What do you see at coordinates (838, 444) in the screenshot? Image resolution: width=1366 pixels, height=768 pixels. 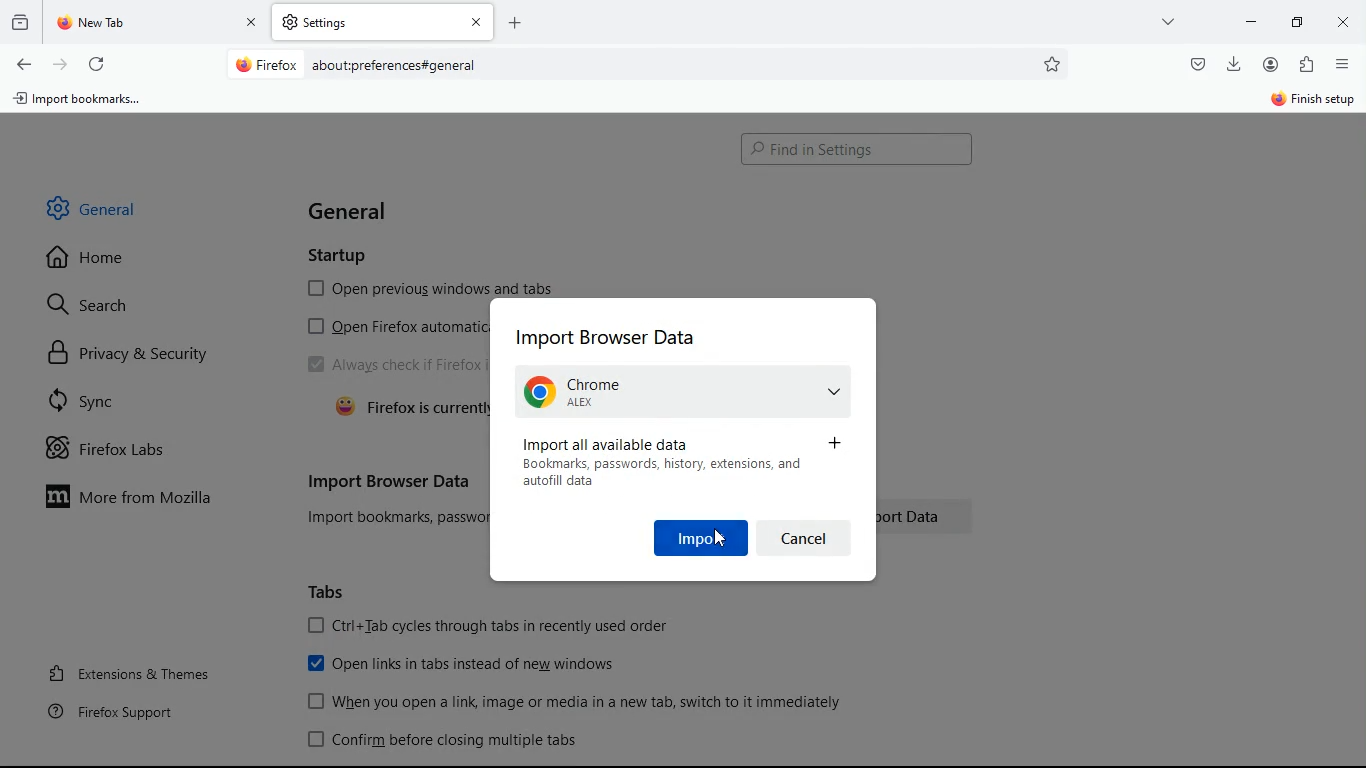 I see `more` at bounding box center [838, 444].